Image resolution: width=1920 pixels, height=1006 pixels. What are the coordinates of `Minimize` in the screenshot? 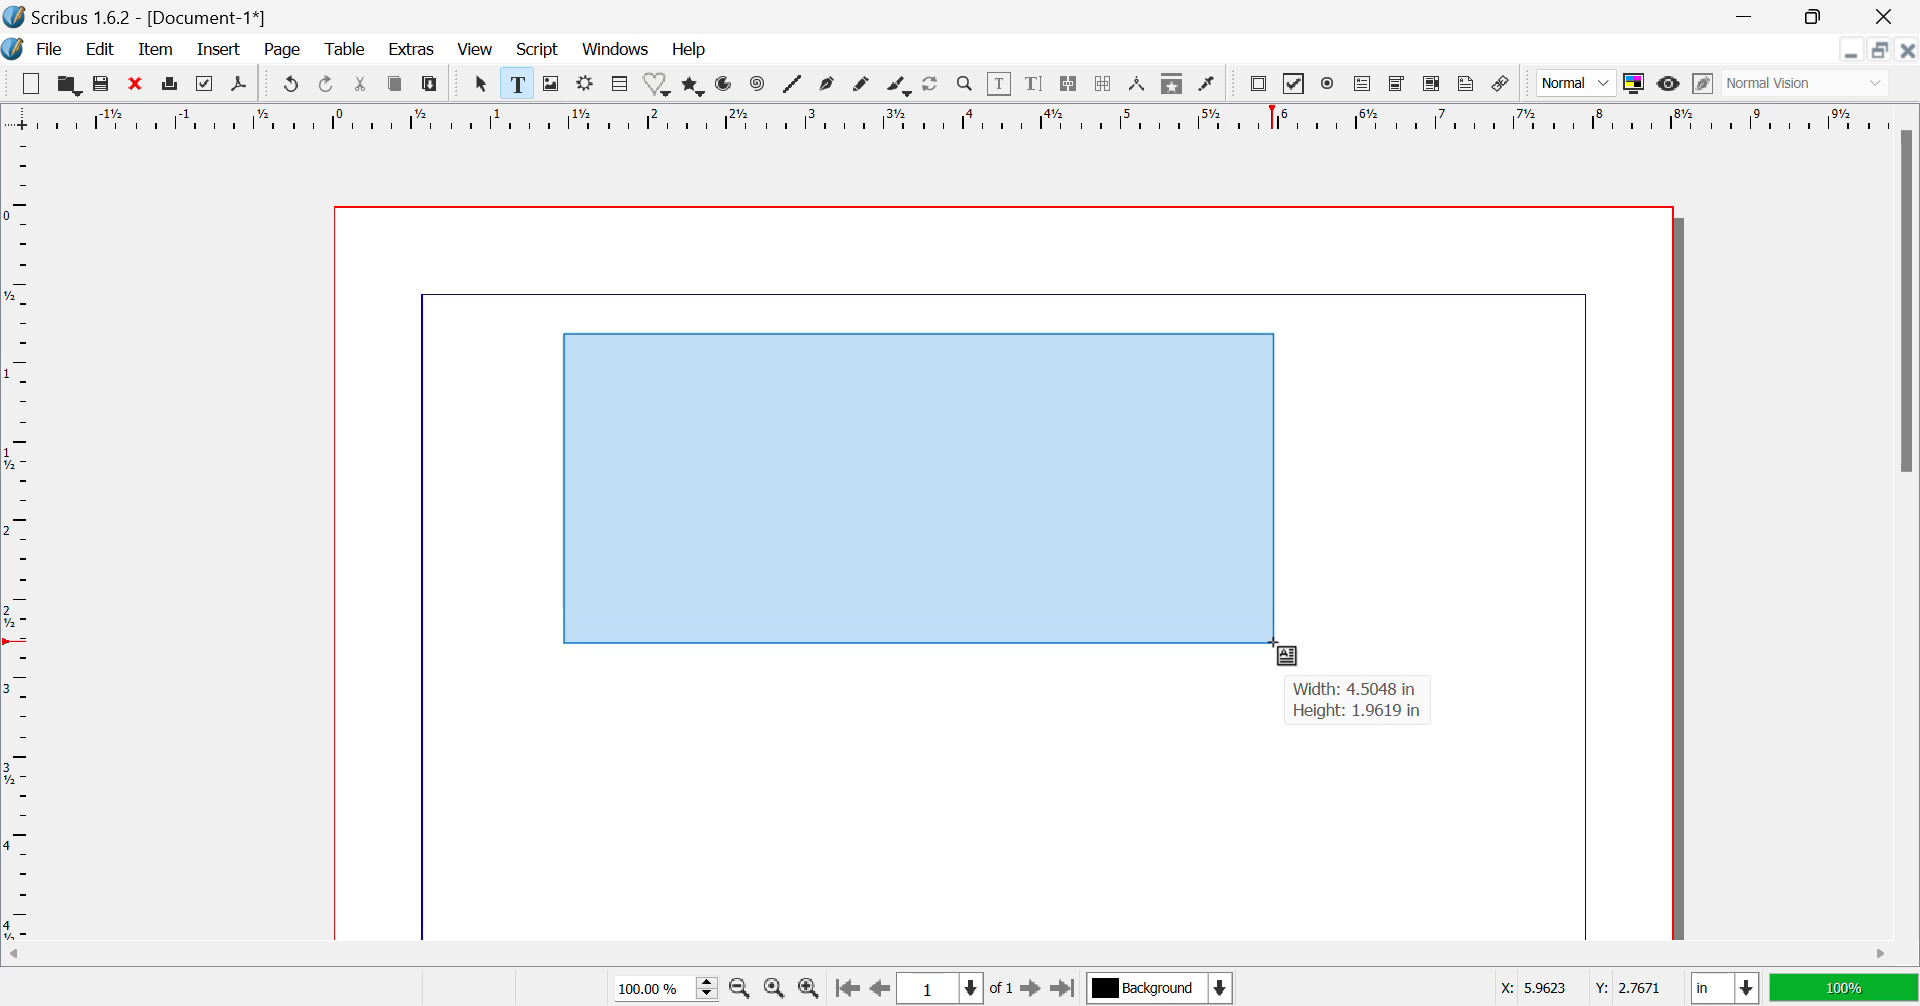 It's located at (1814, 15).